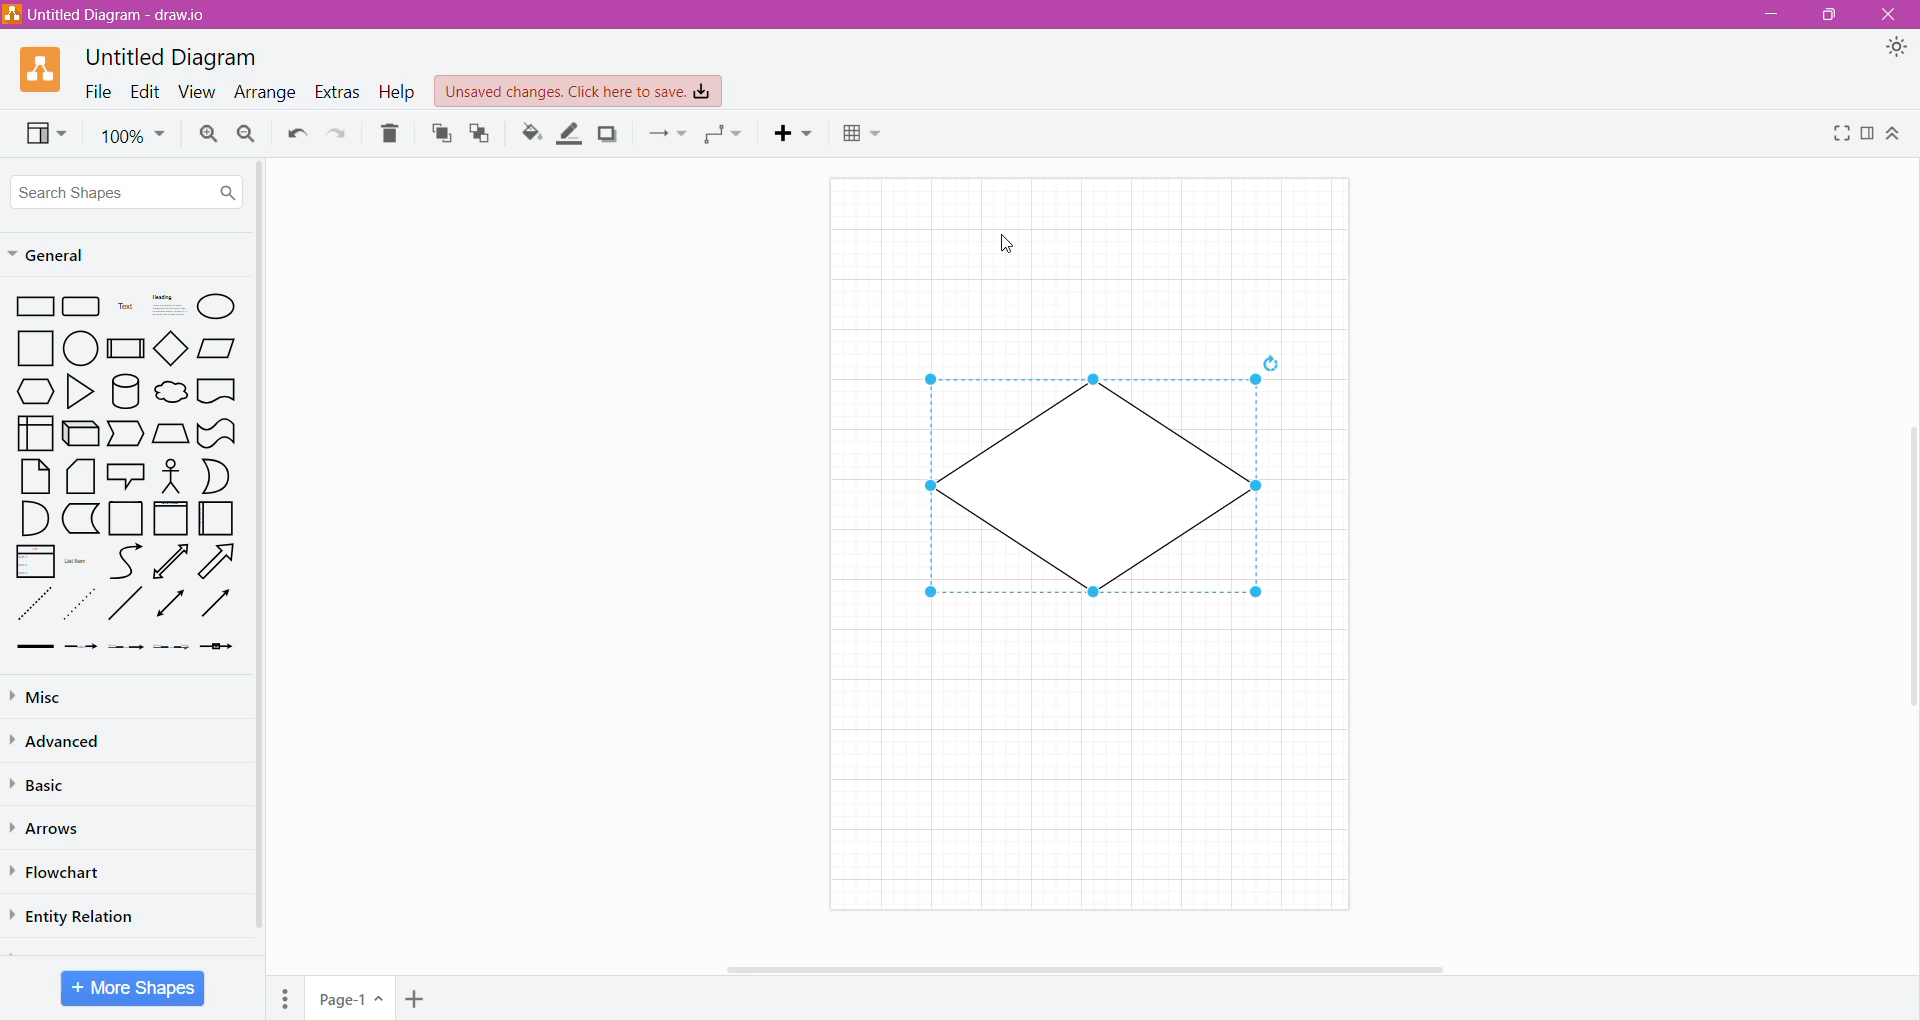 This screenshot has width=1920, height=1020. Describe the element at coordinates (397, 93) in the screenshot. I see `Help` at that location.